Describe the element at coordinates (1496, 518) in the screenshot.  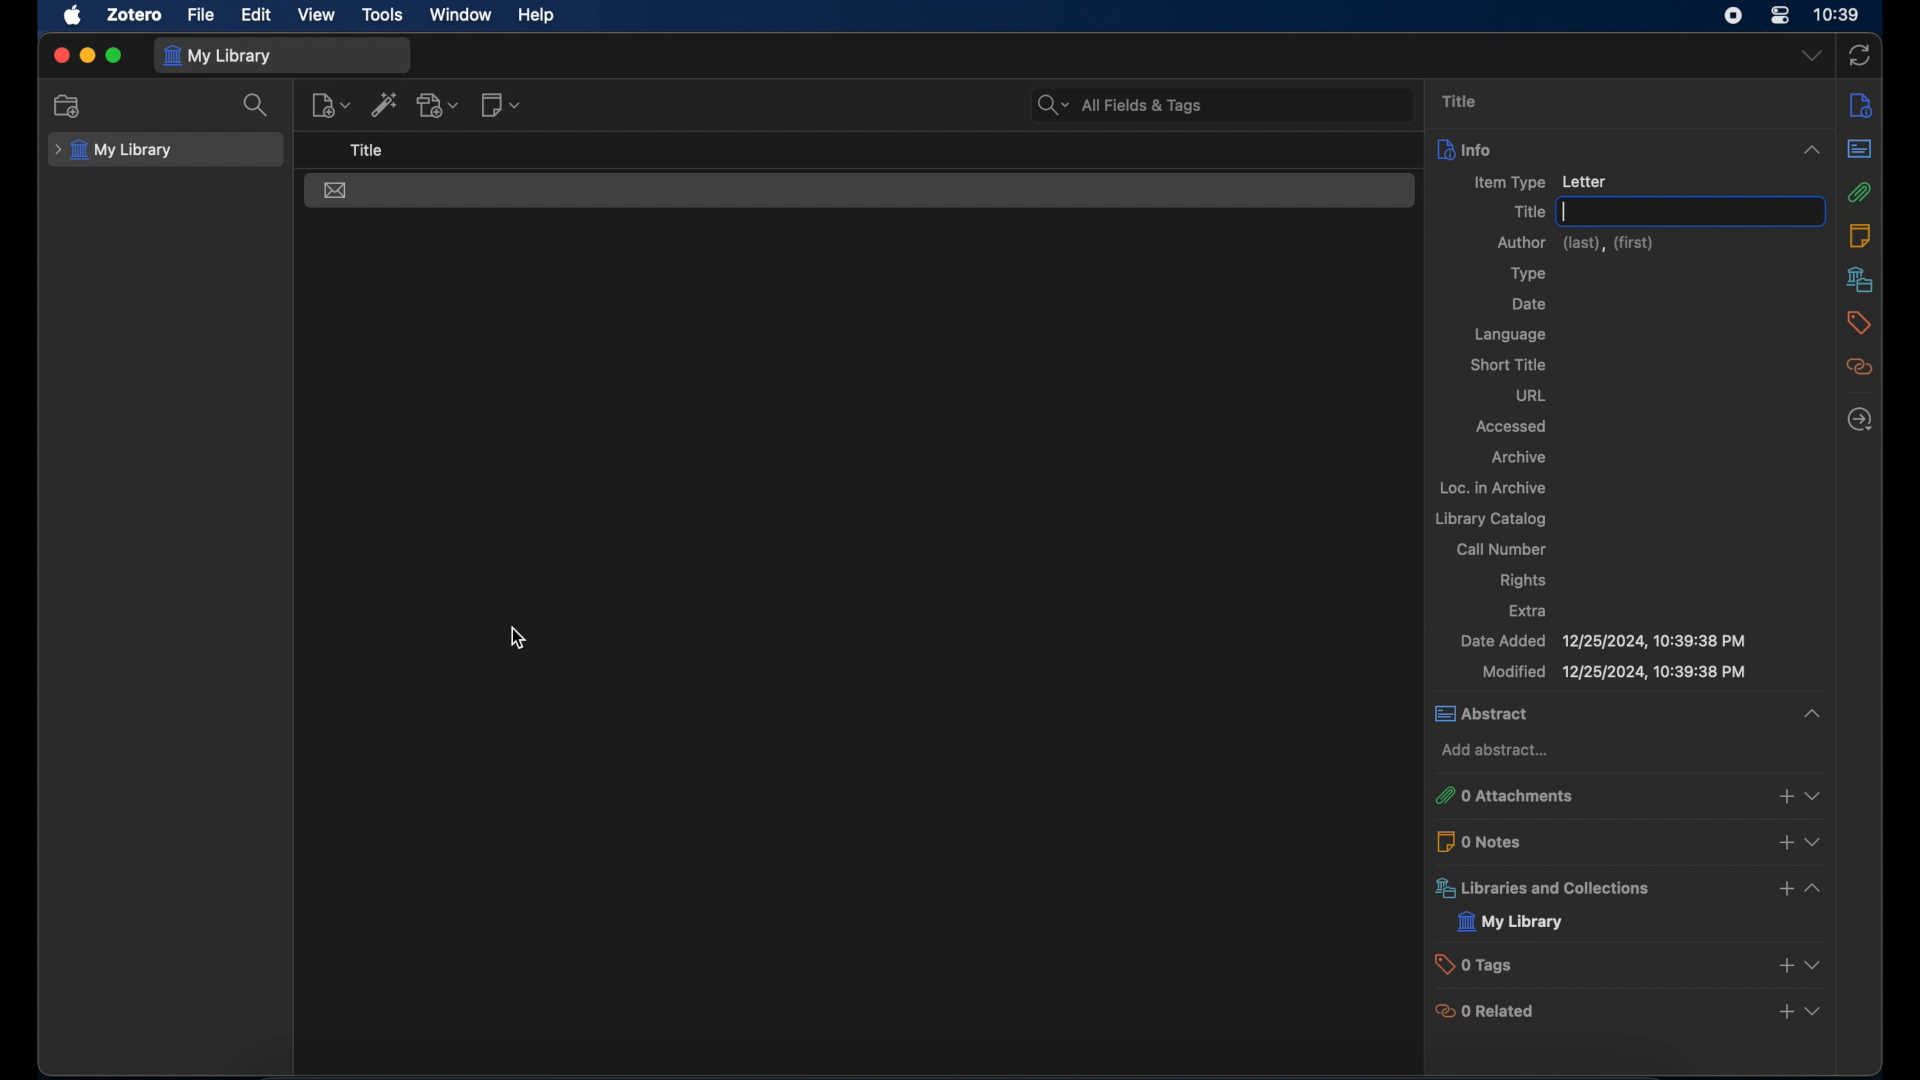
I see `library catalog` at that location.